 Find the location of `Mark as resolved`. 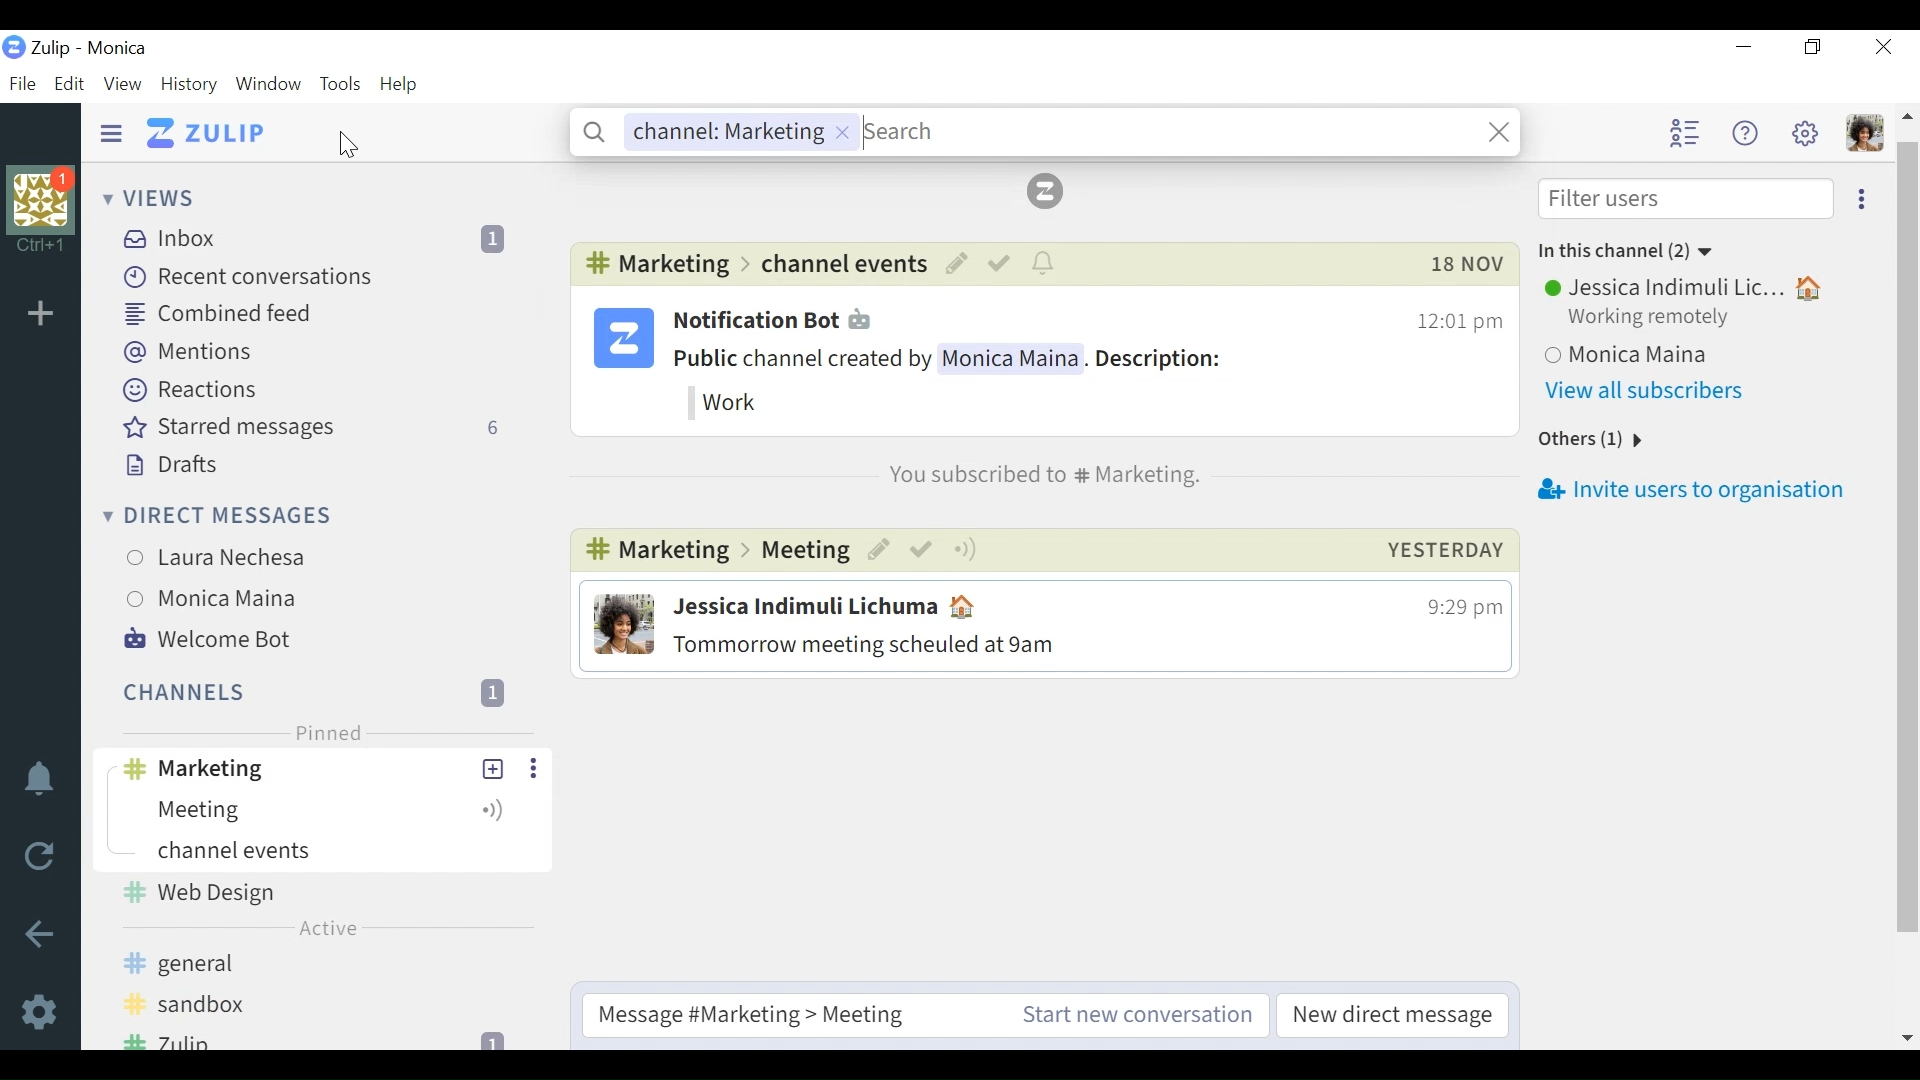

Mark as resolved is located at coordinates (998, 265).